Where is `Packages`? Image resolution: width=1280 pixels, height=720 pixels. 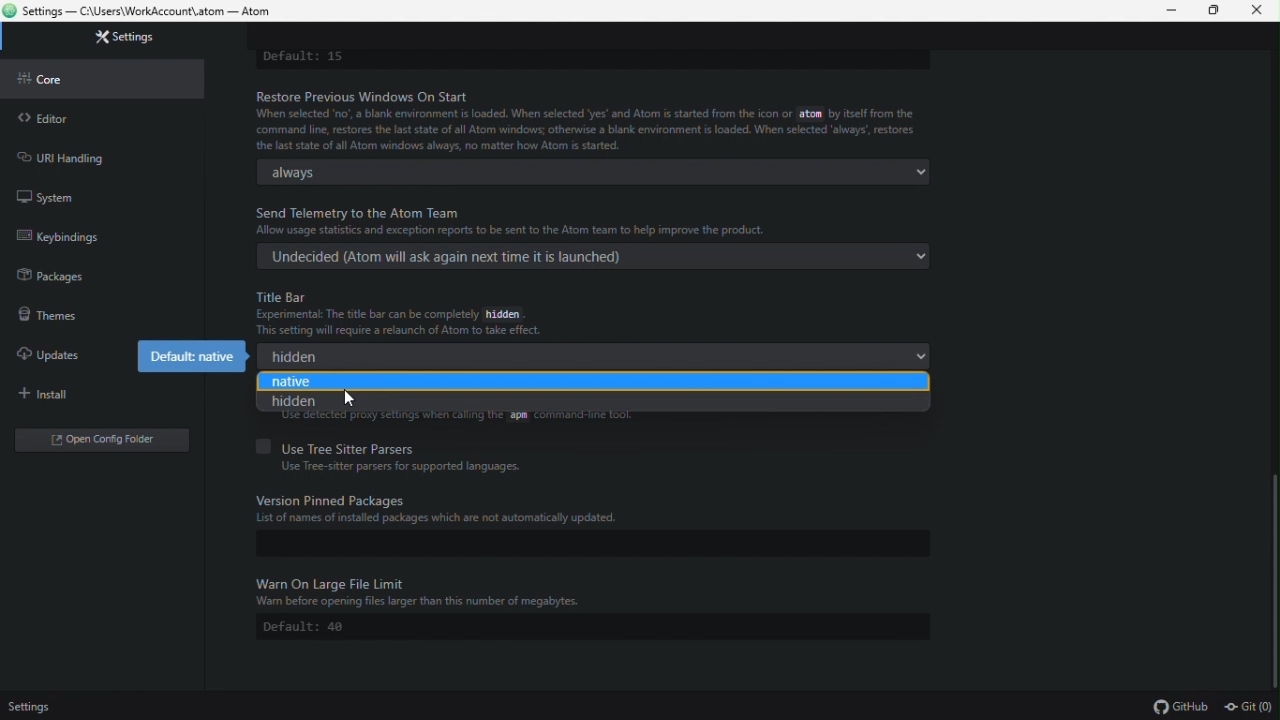
Packages is located at coordinates (94, 276).